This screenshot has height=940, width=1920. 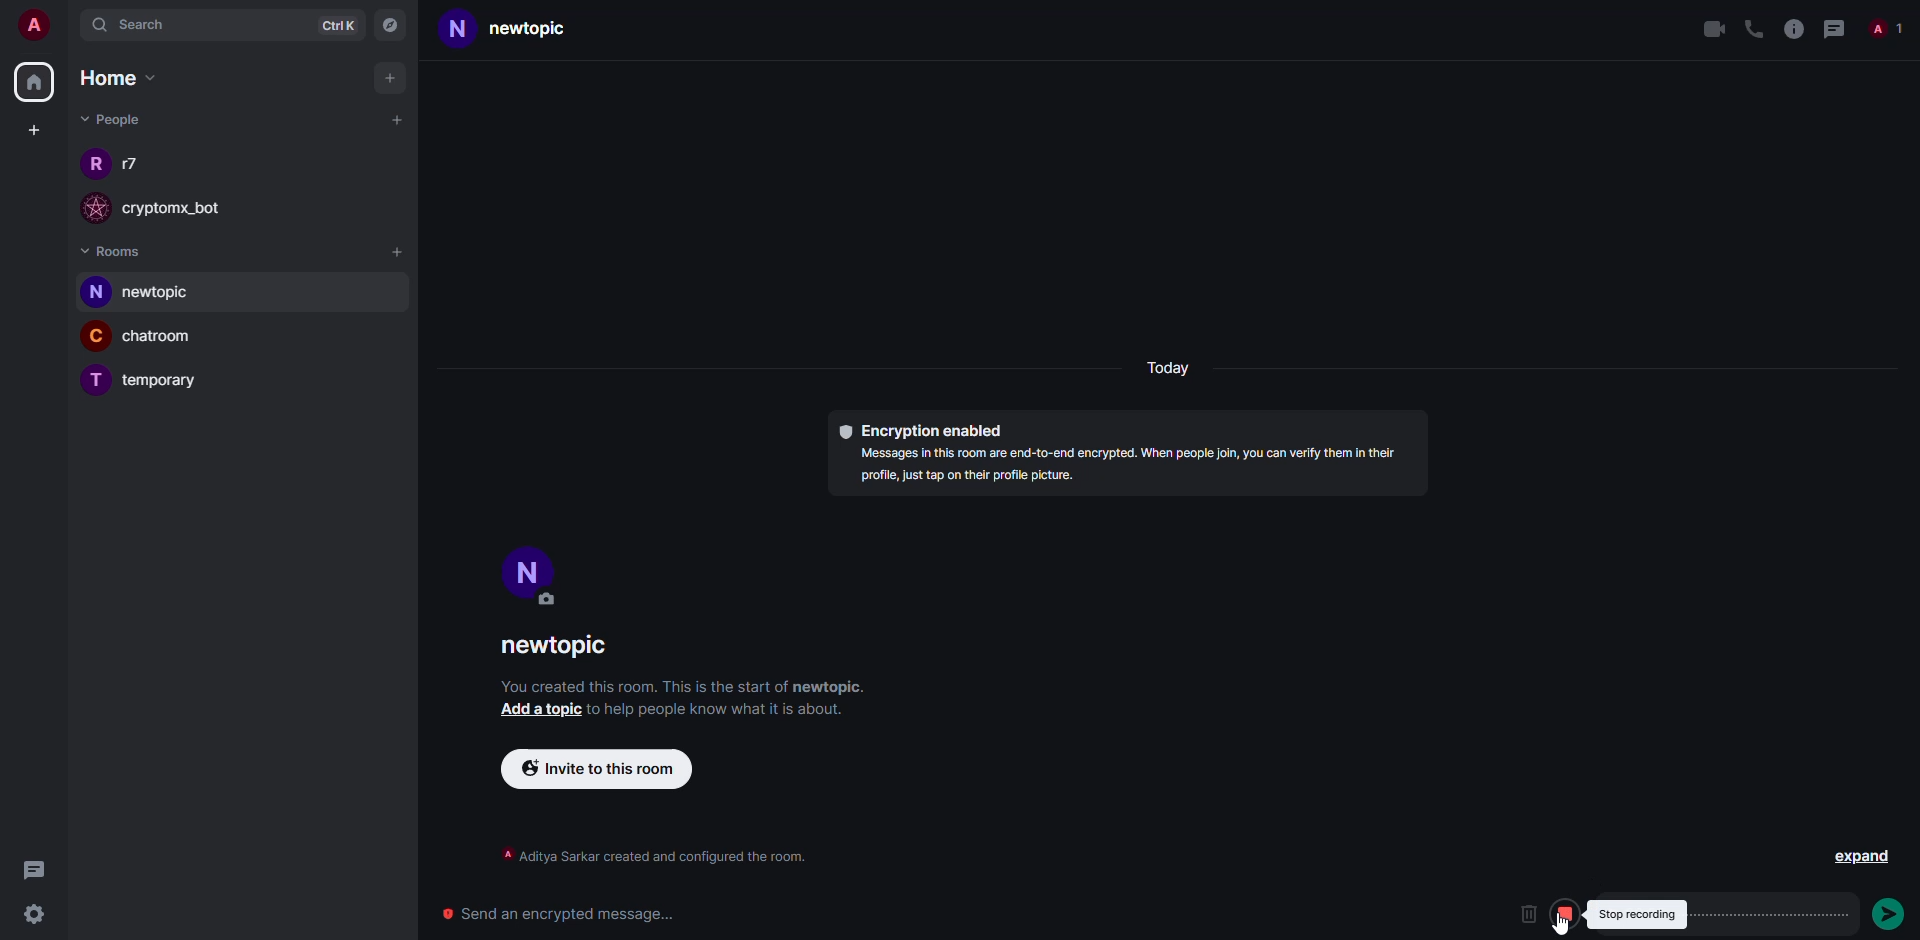 What do you see at coordinates (924, 432) in the screenshot?
I see `encryption enabled` at bounding box center [924, 432].